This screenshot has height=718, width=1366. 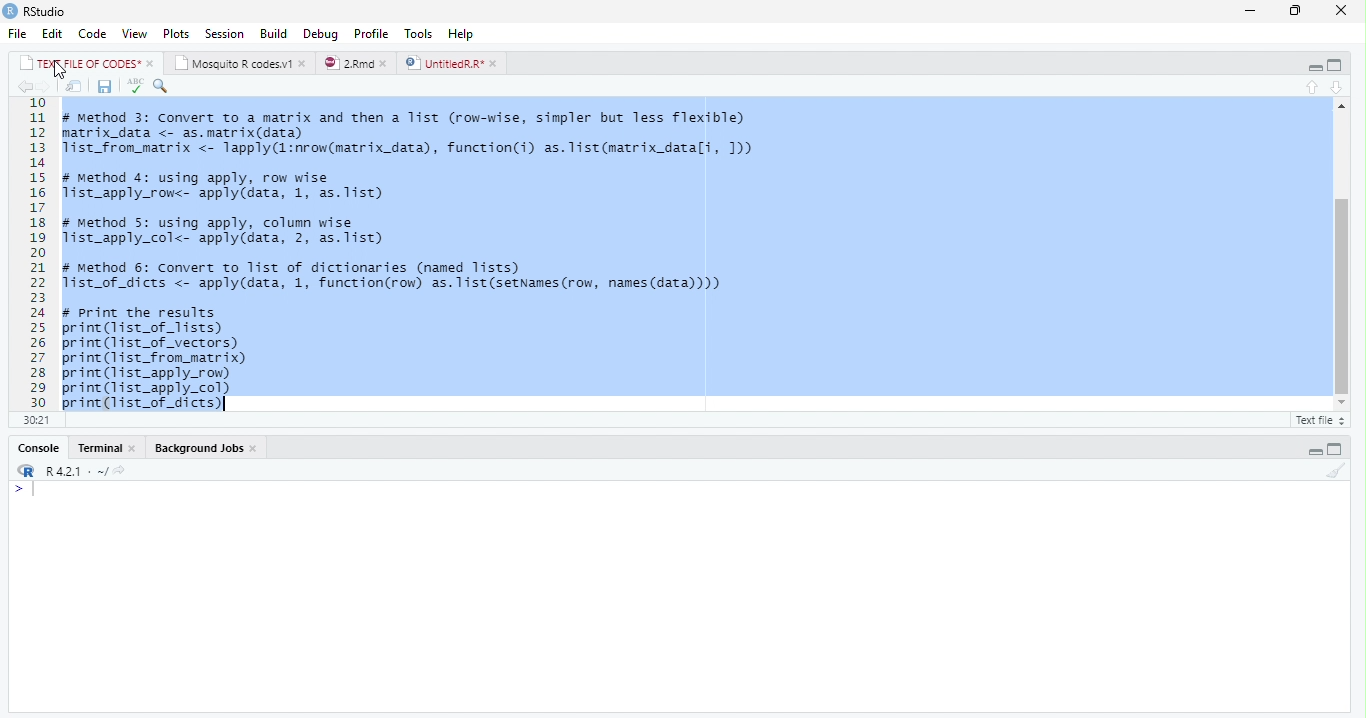 I want to click on Mouse Cursor, so click(x=59, y=72).